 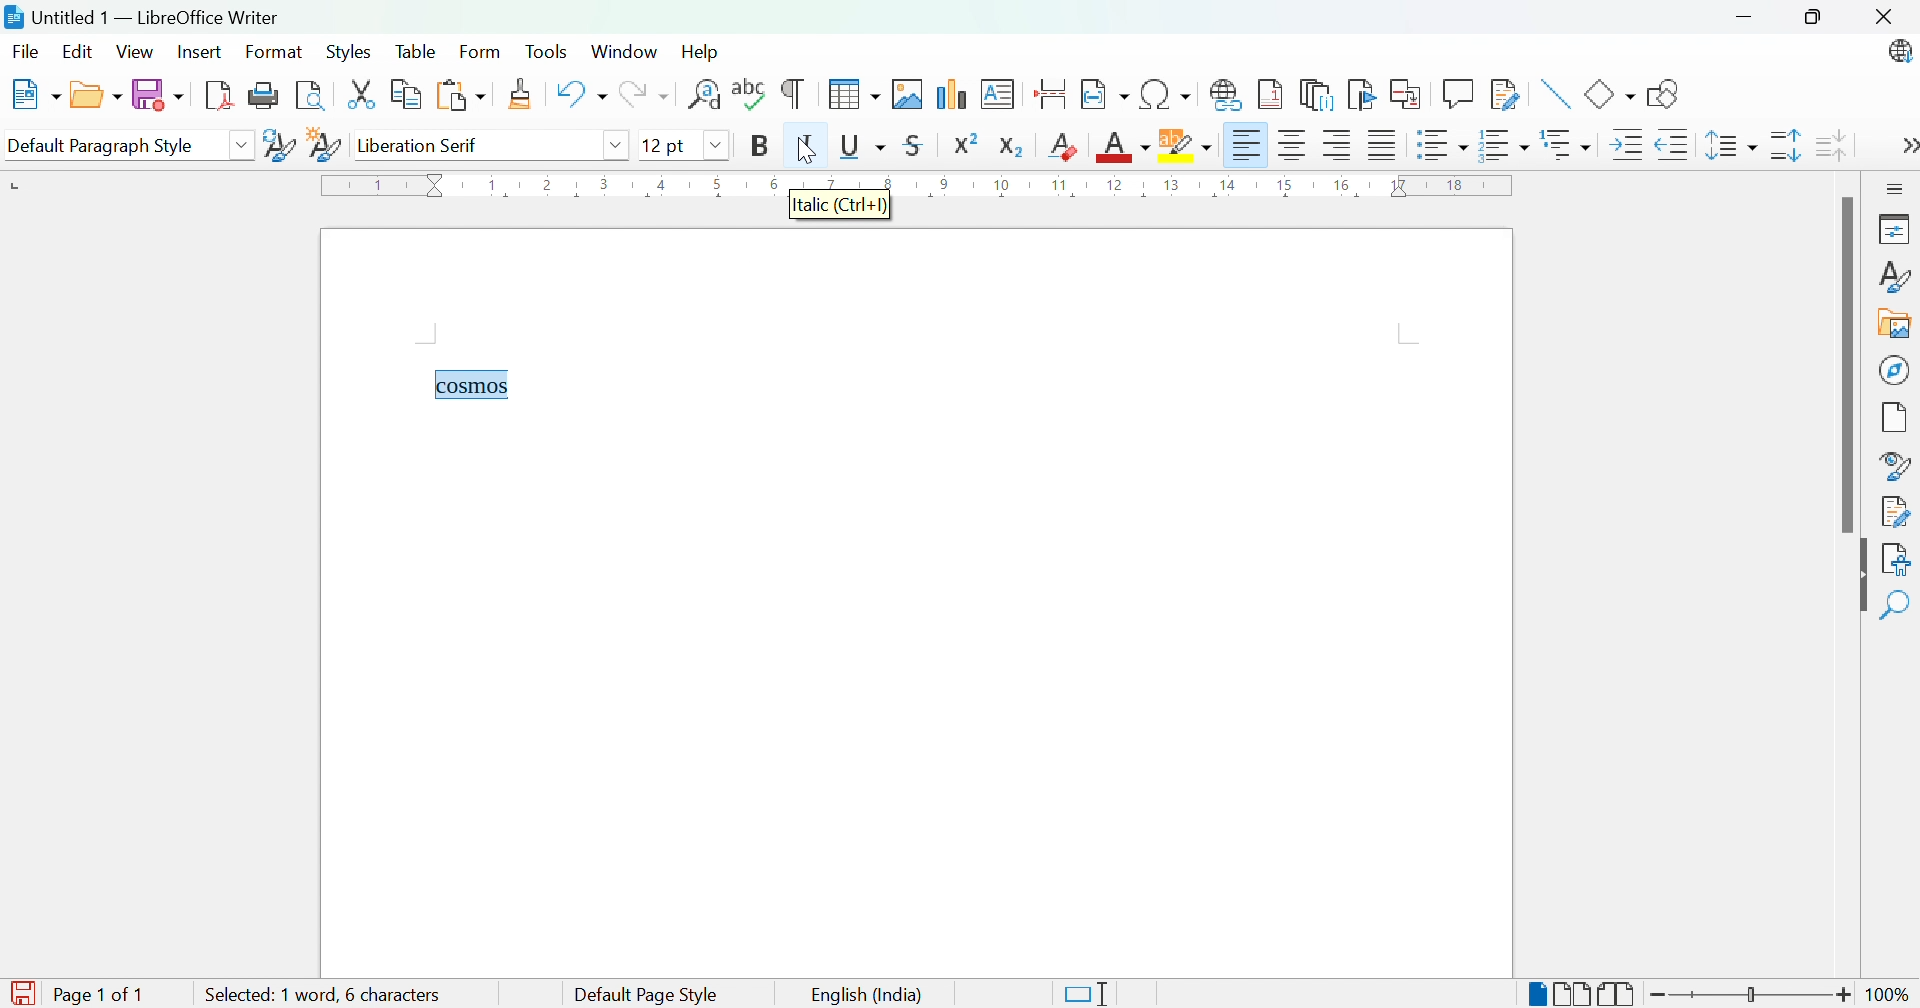 I want to click on Scroll bar, so click(x=1840, y=367).